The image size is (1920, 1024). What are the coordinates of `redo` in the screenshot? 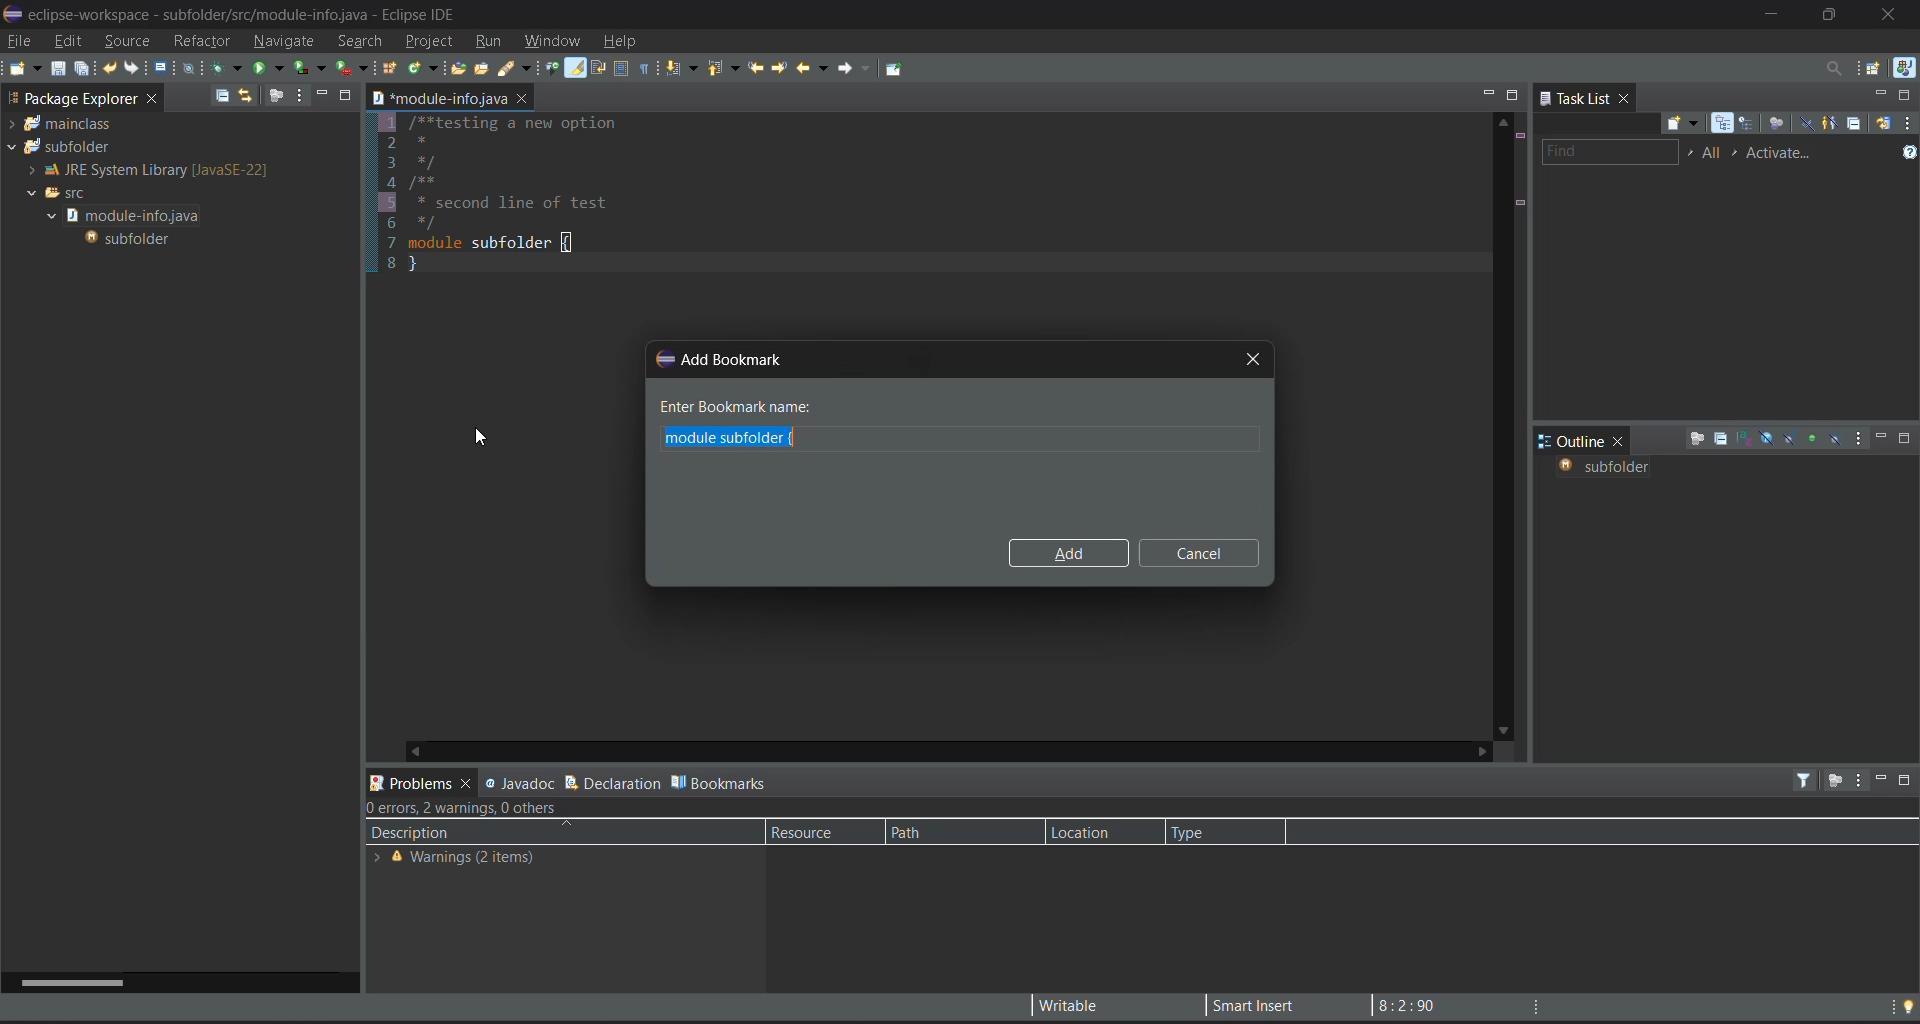 It's located at (133, 68).